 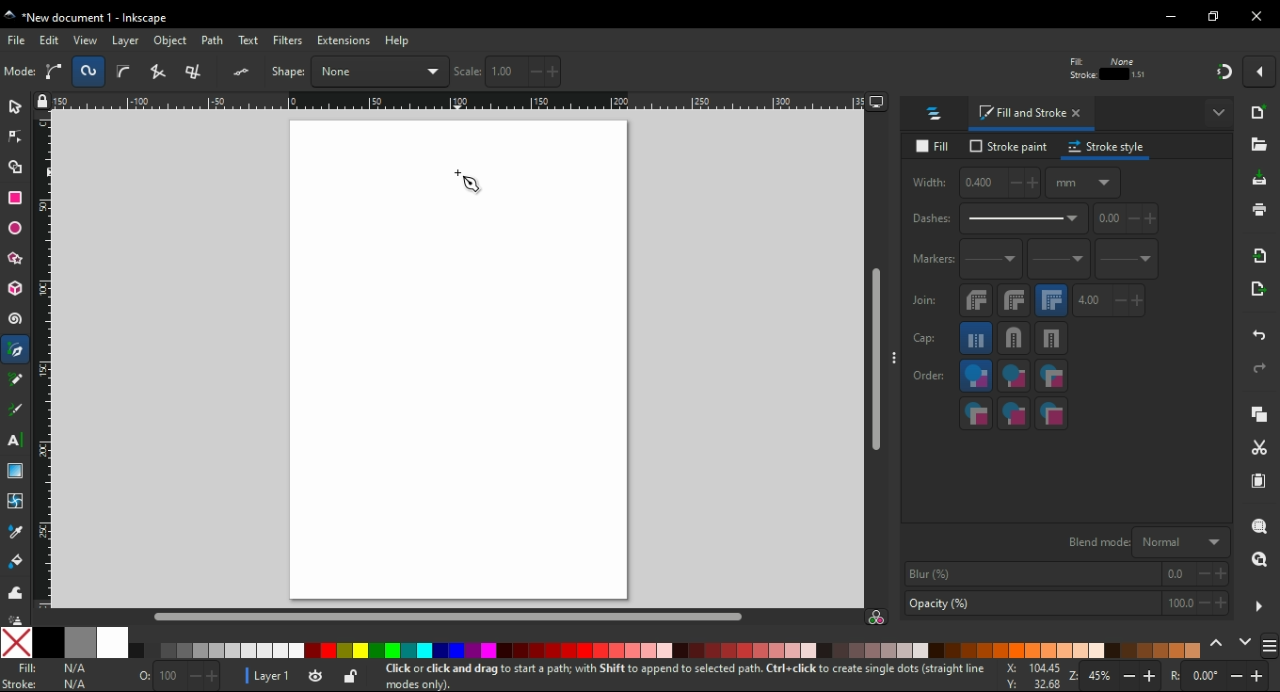 I want to click on "New document 1 - Inkscape, so click(x=88, y=19).